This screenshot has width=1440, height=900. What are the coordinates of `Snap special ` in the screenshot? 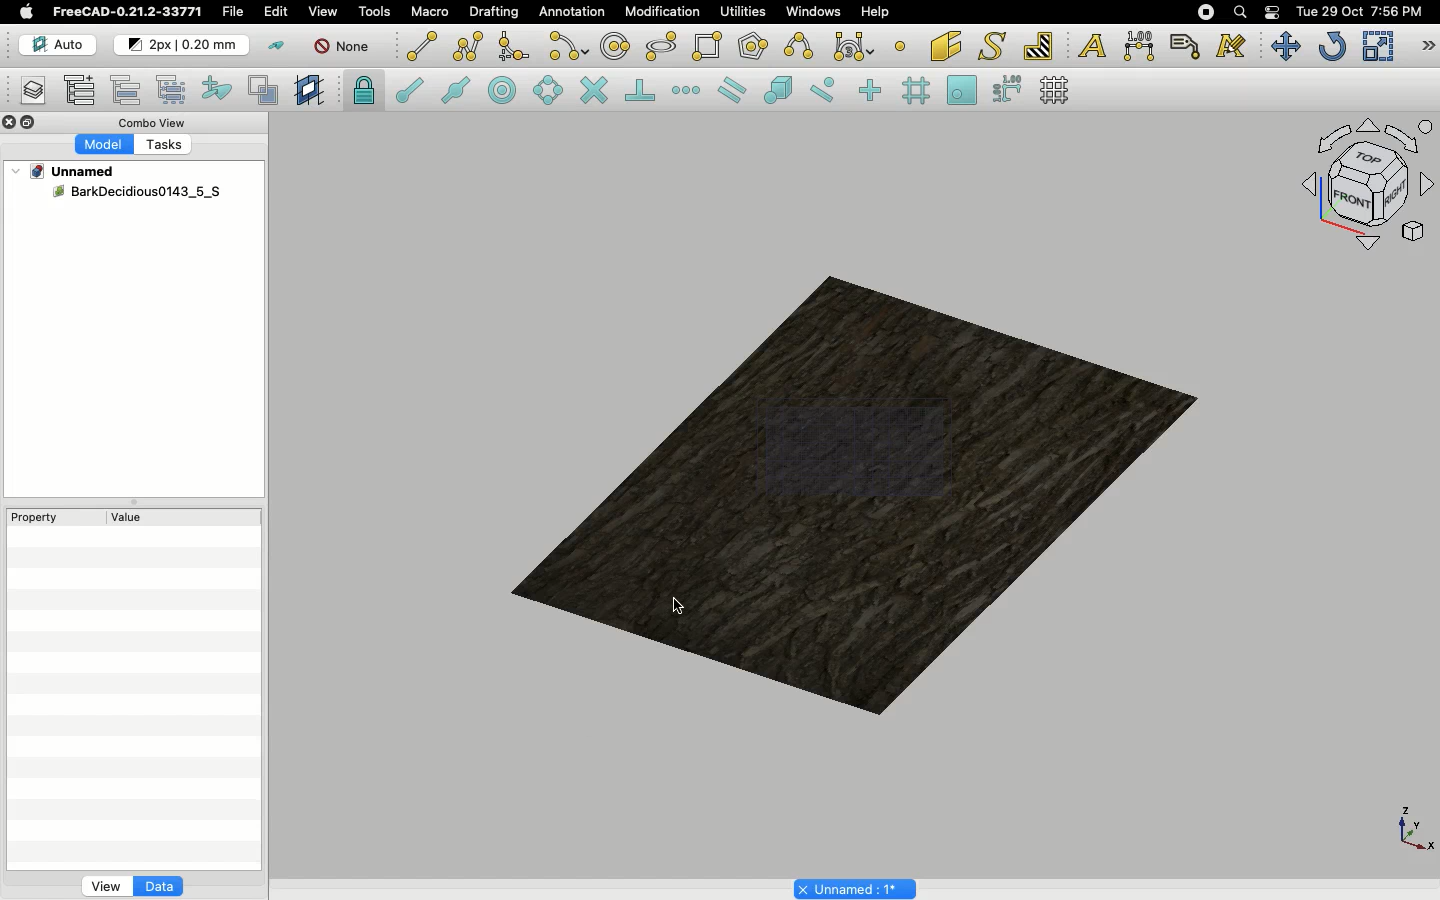 It's located at (782, 92).